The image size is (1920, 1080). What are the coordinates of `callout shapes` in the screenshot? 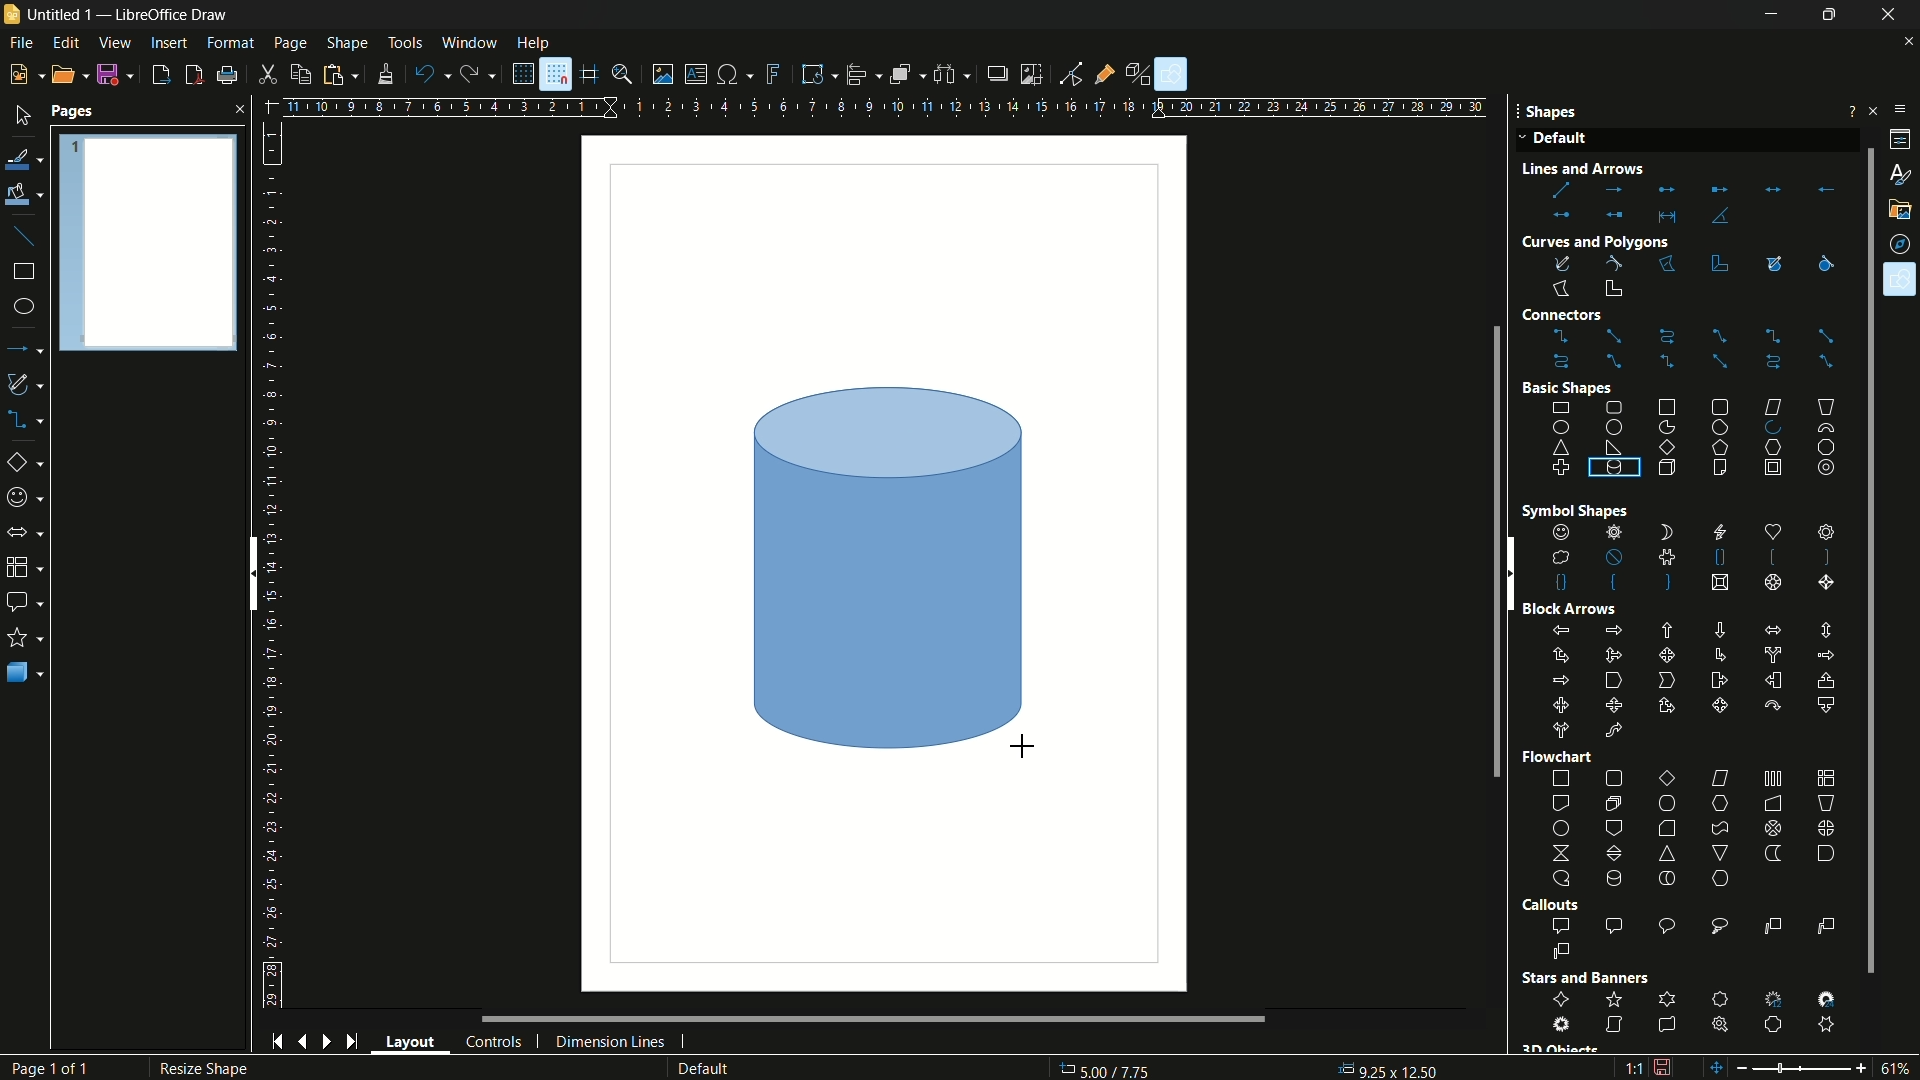 It's located at (23, 601).